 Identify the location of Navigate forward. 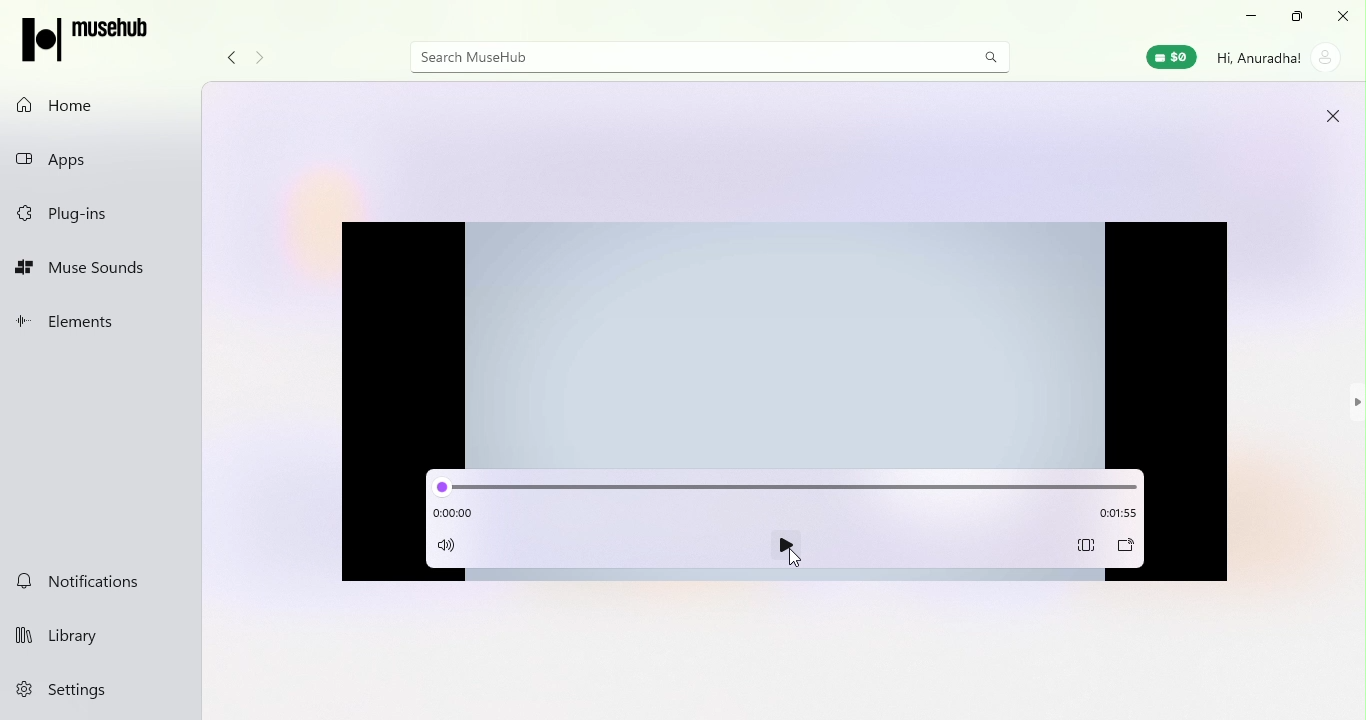
(262, 58).